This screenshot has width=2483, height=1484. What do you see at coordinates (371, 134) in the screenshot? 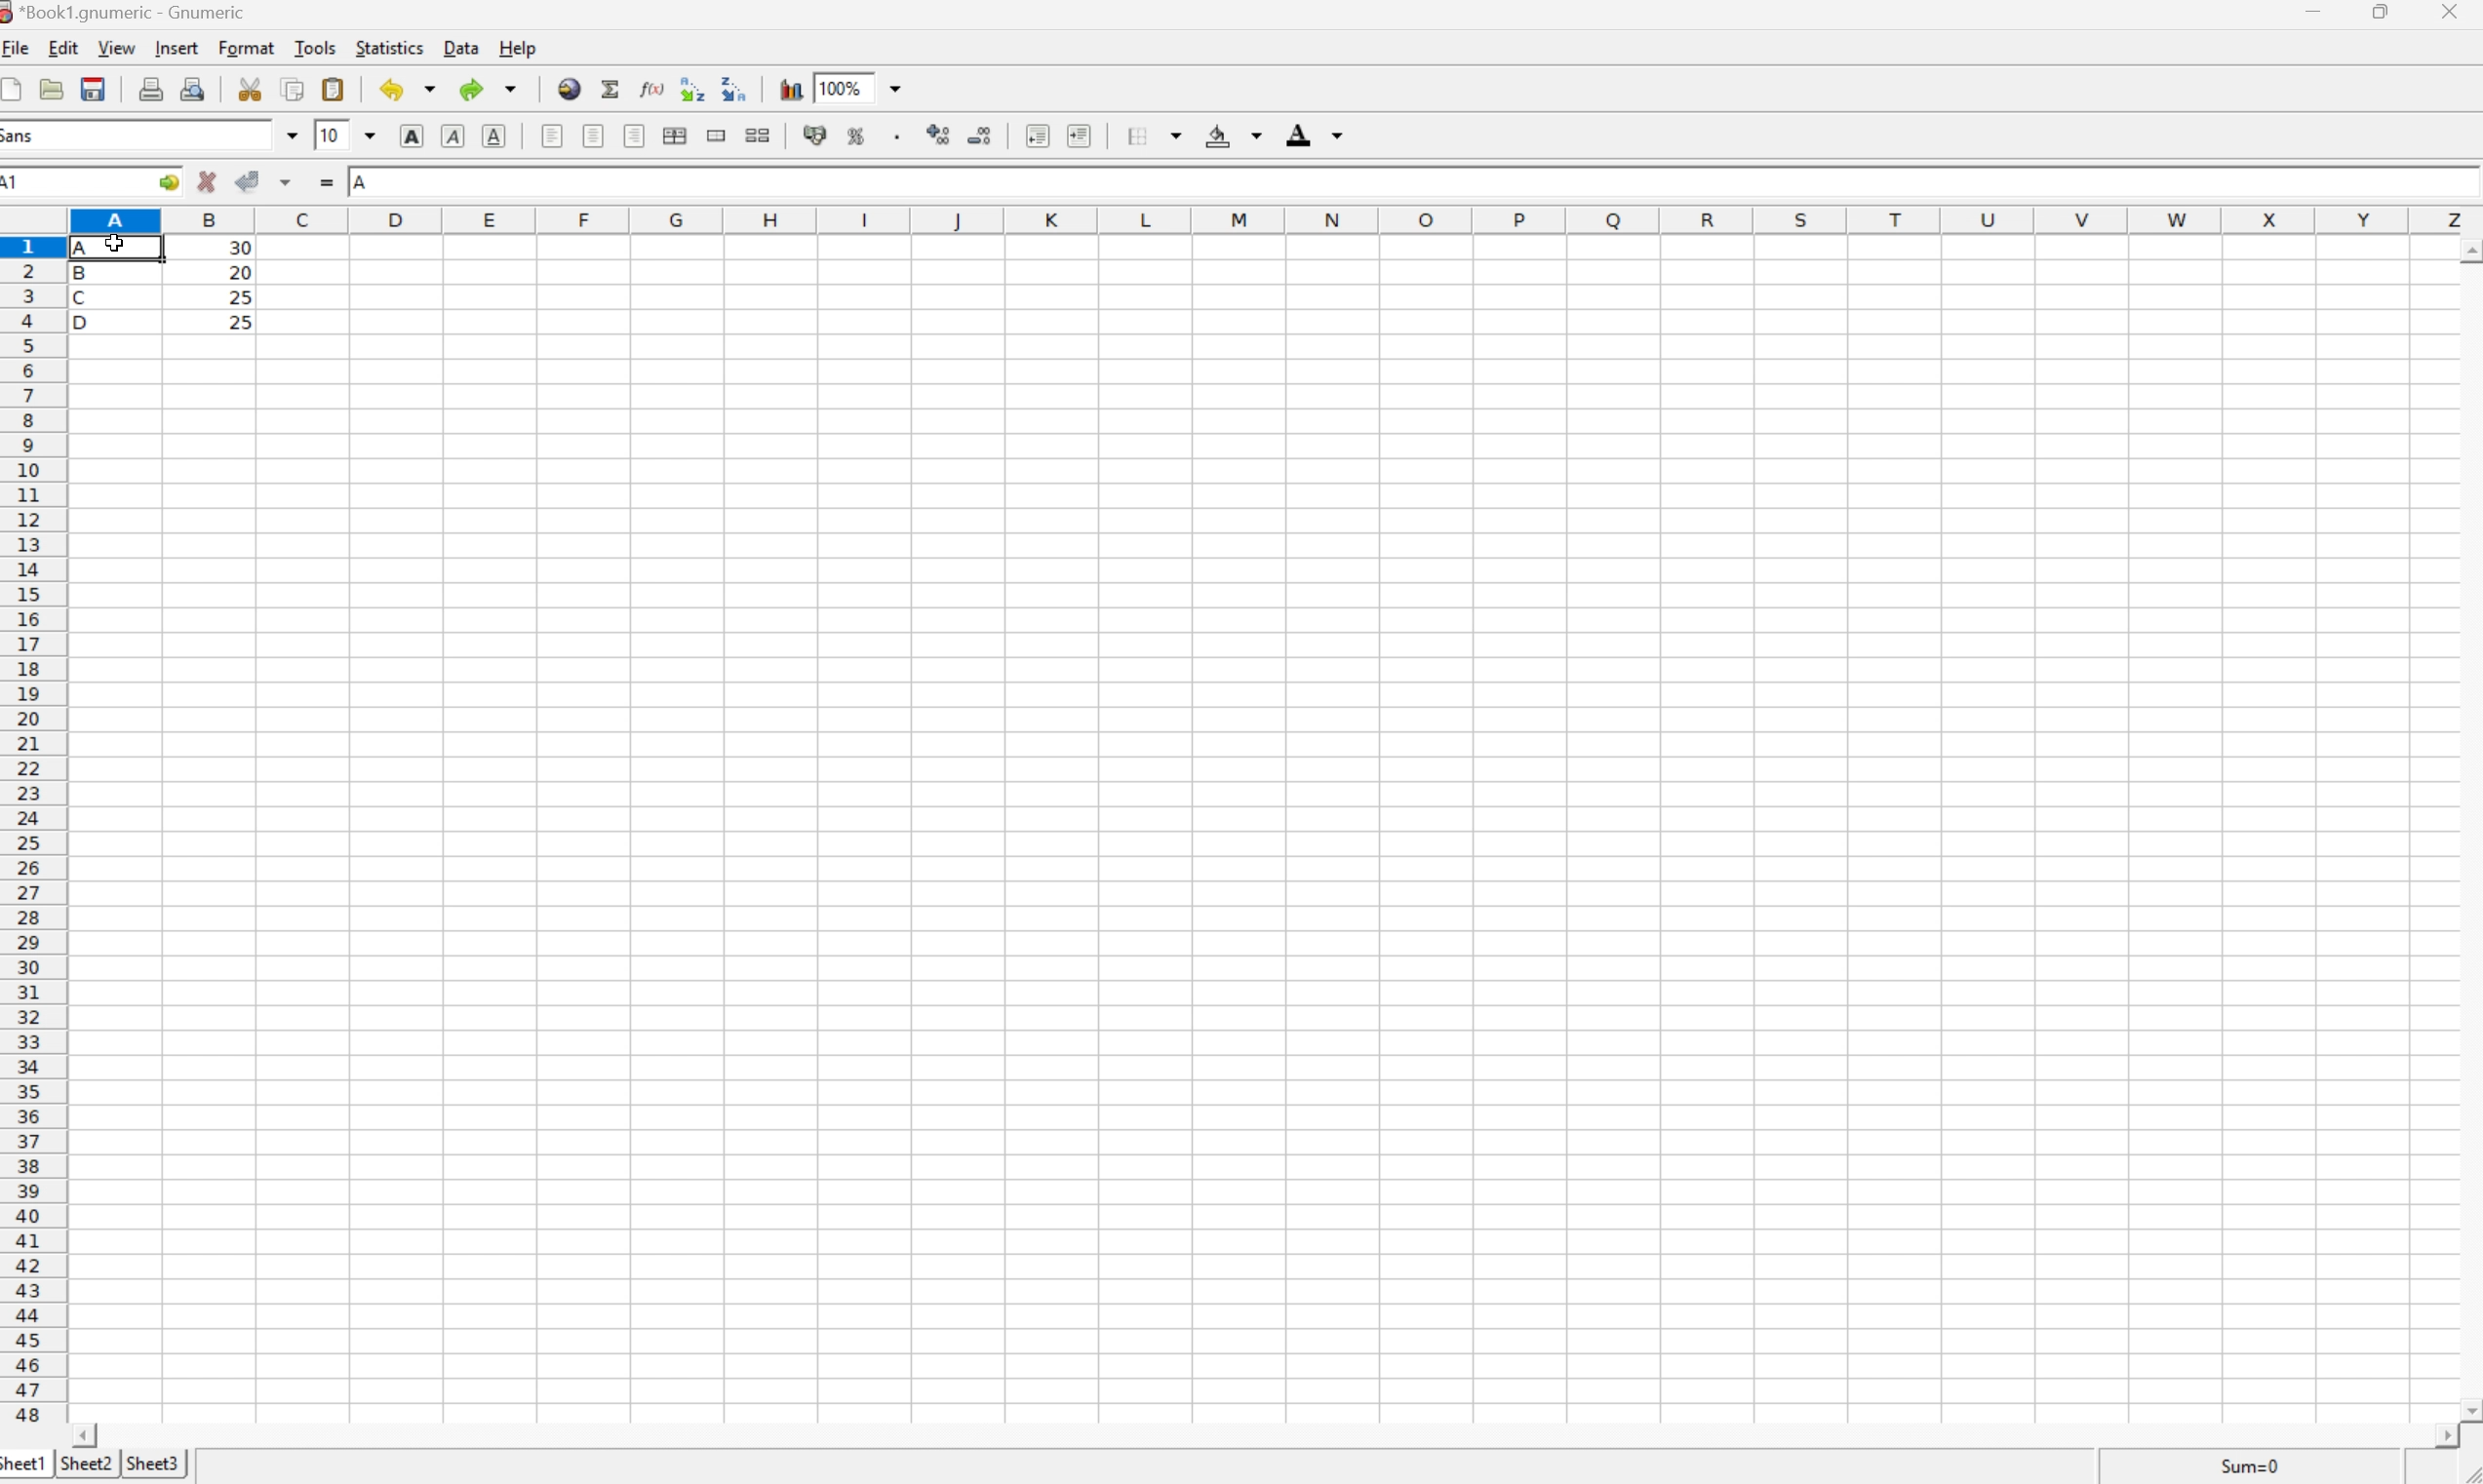
I see `Drop Down` at bounding box center [371, 134].